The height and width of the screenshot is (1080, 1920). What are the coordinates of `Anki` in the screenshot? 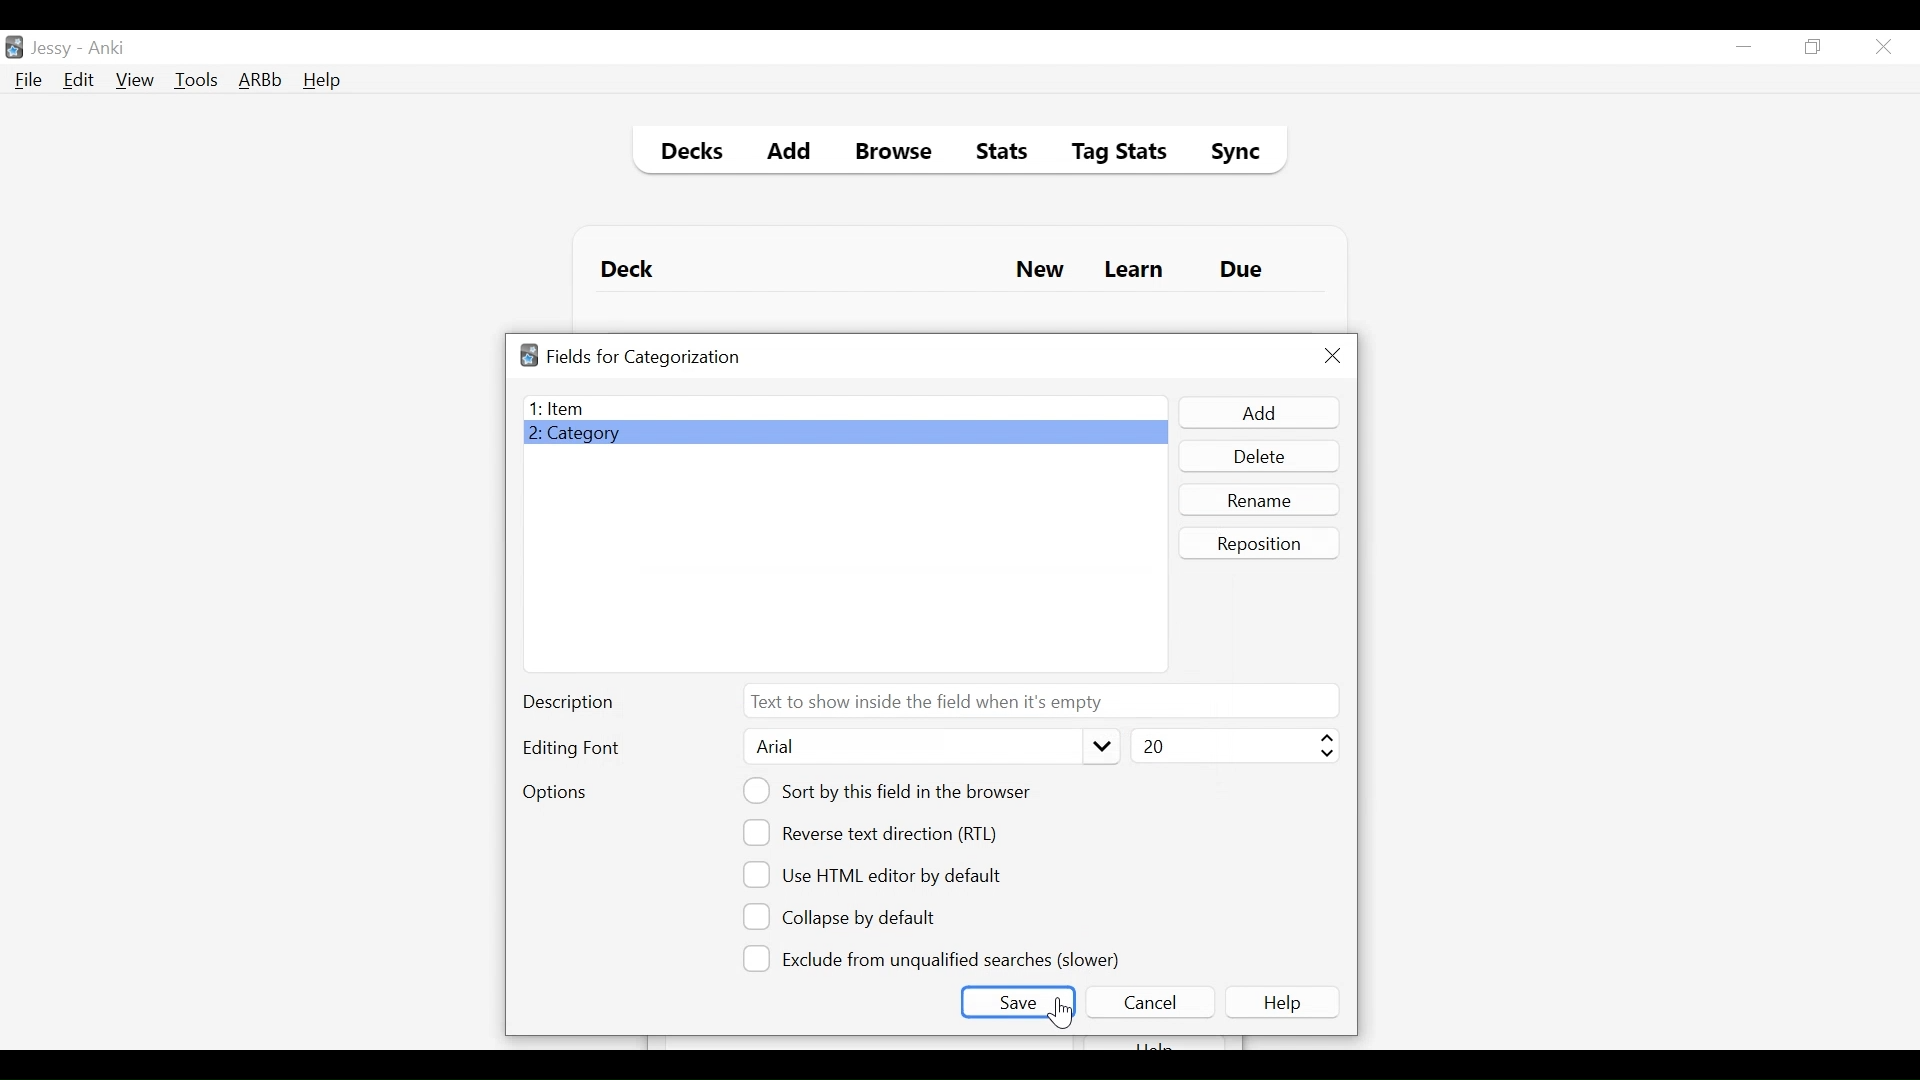 It's located at (107, 48).